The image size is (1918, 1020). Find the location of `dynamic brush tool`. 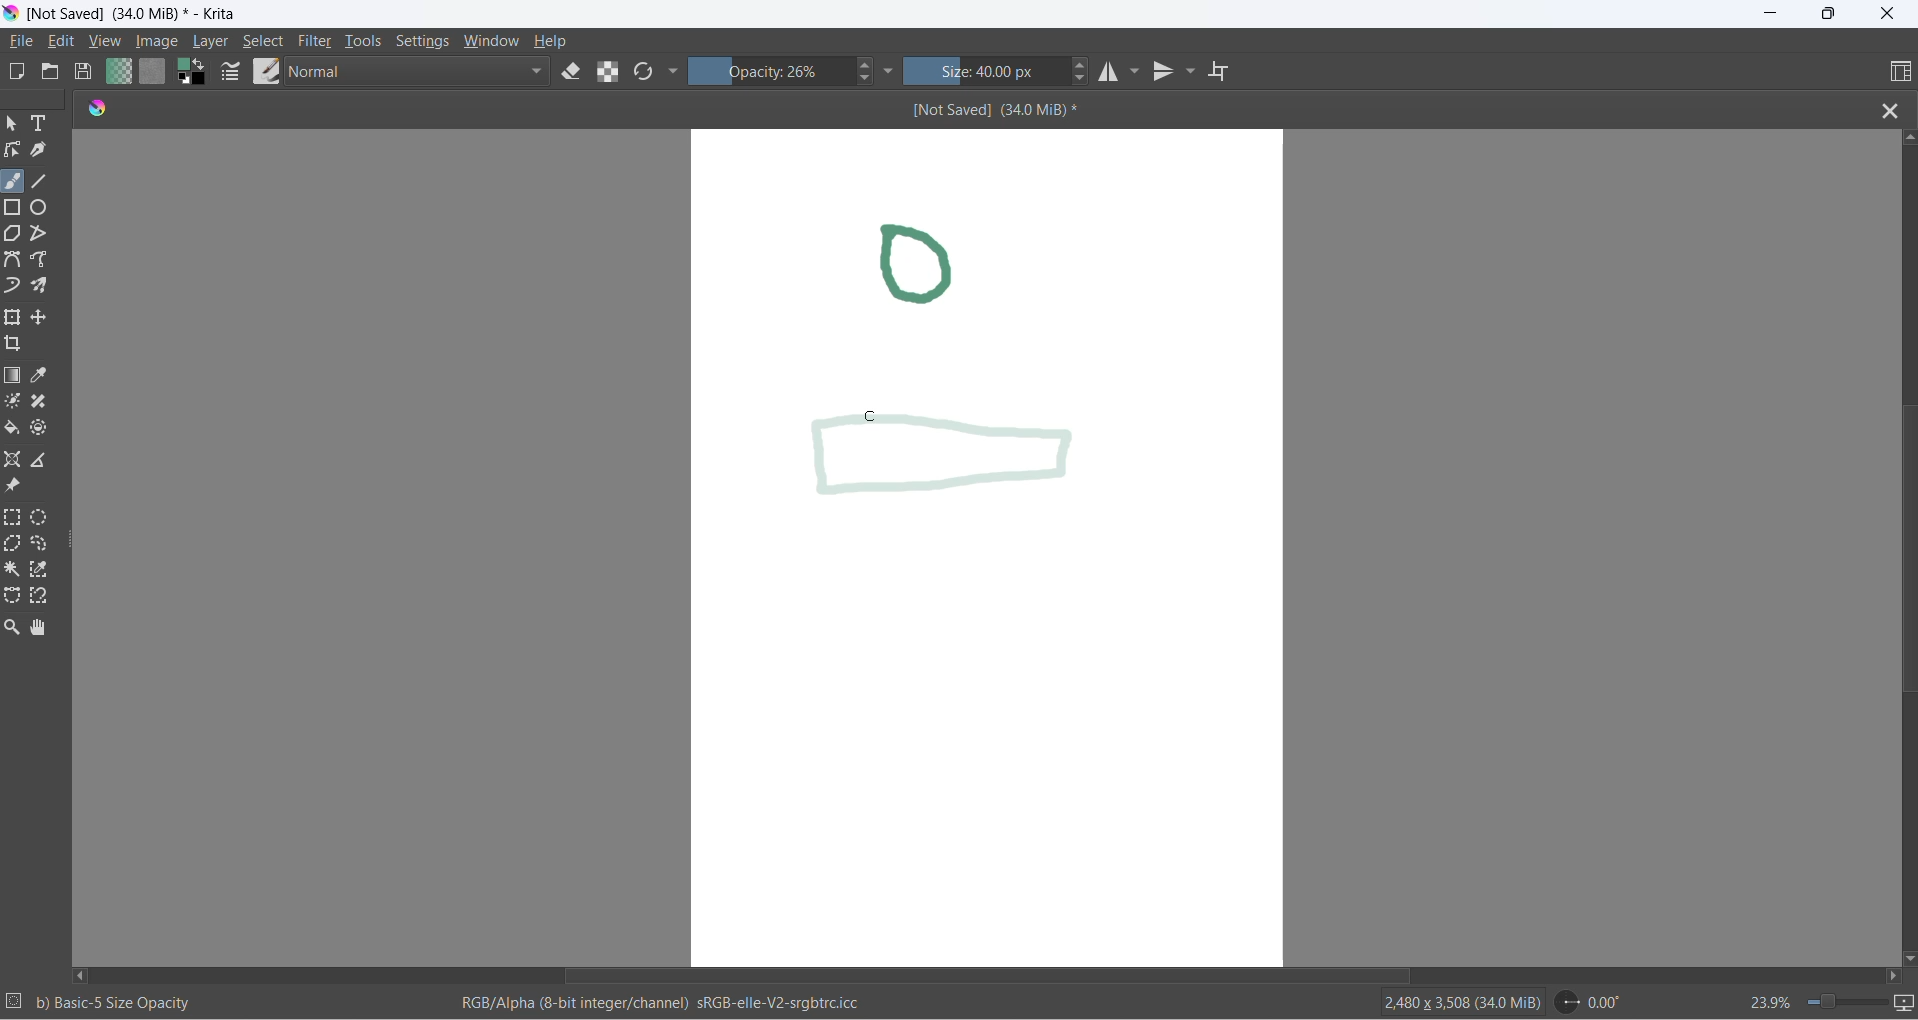

dynamic brush tool is located at coordinates (16, 285).